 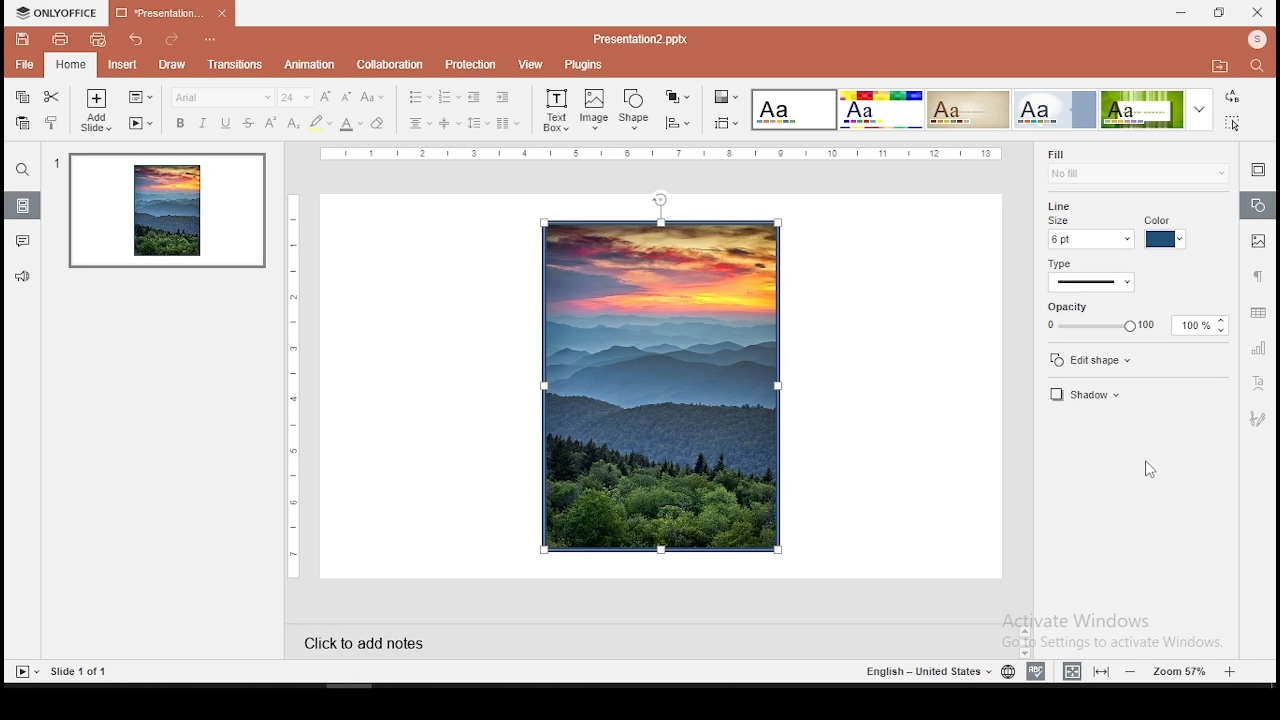 I want to click on align objects, so click(x=726, y=123).